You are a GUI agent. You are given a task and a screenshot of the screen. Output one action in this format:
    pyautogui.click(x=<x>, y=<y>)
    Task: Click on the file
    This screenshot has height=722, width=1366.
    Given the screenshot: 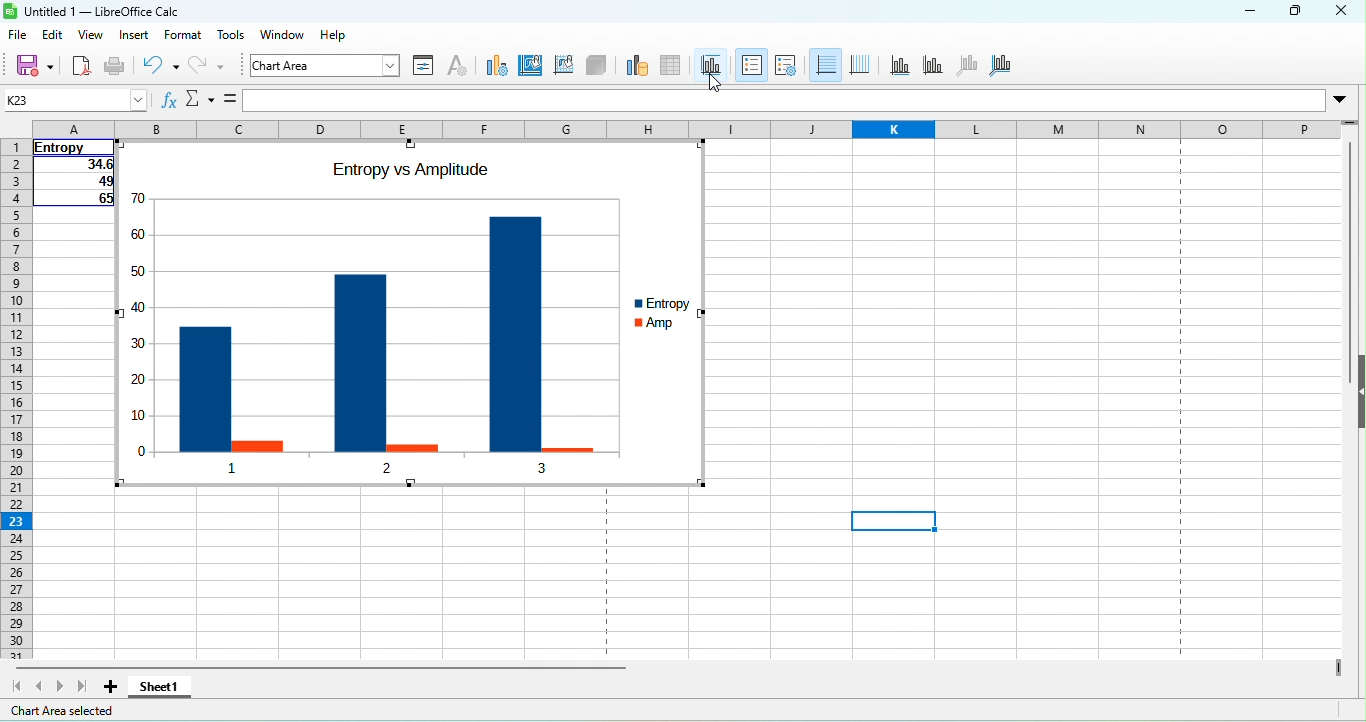 What is the action you would take?
    pyautogui.click(x=19, y=38)
    